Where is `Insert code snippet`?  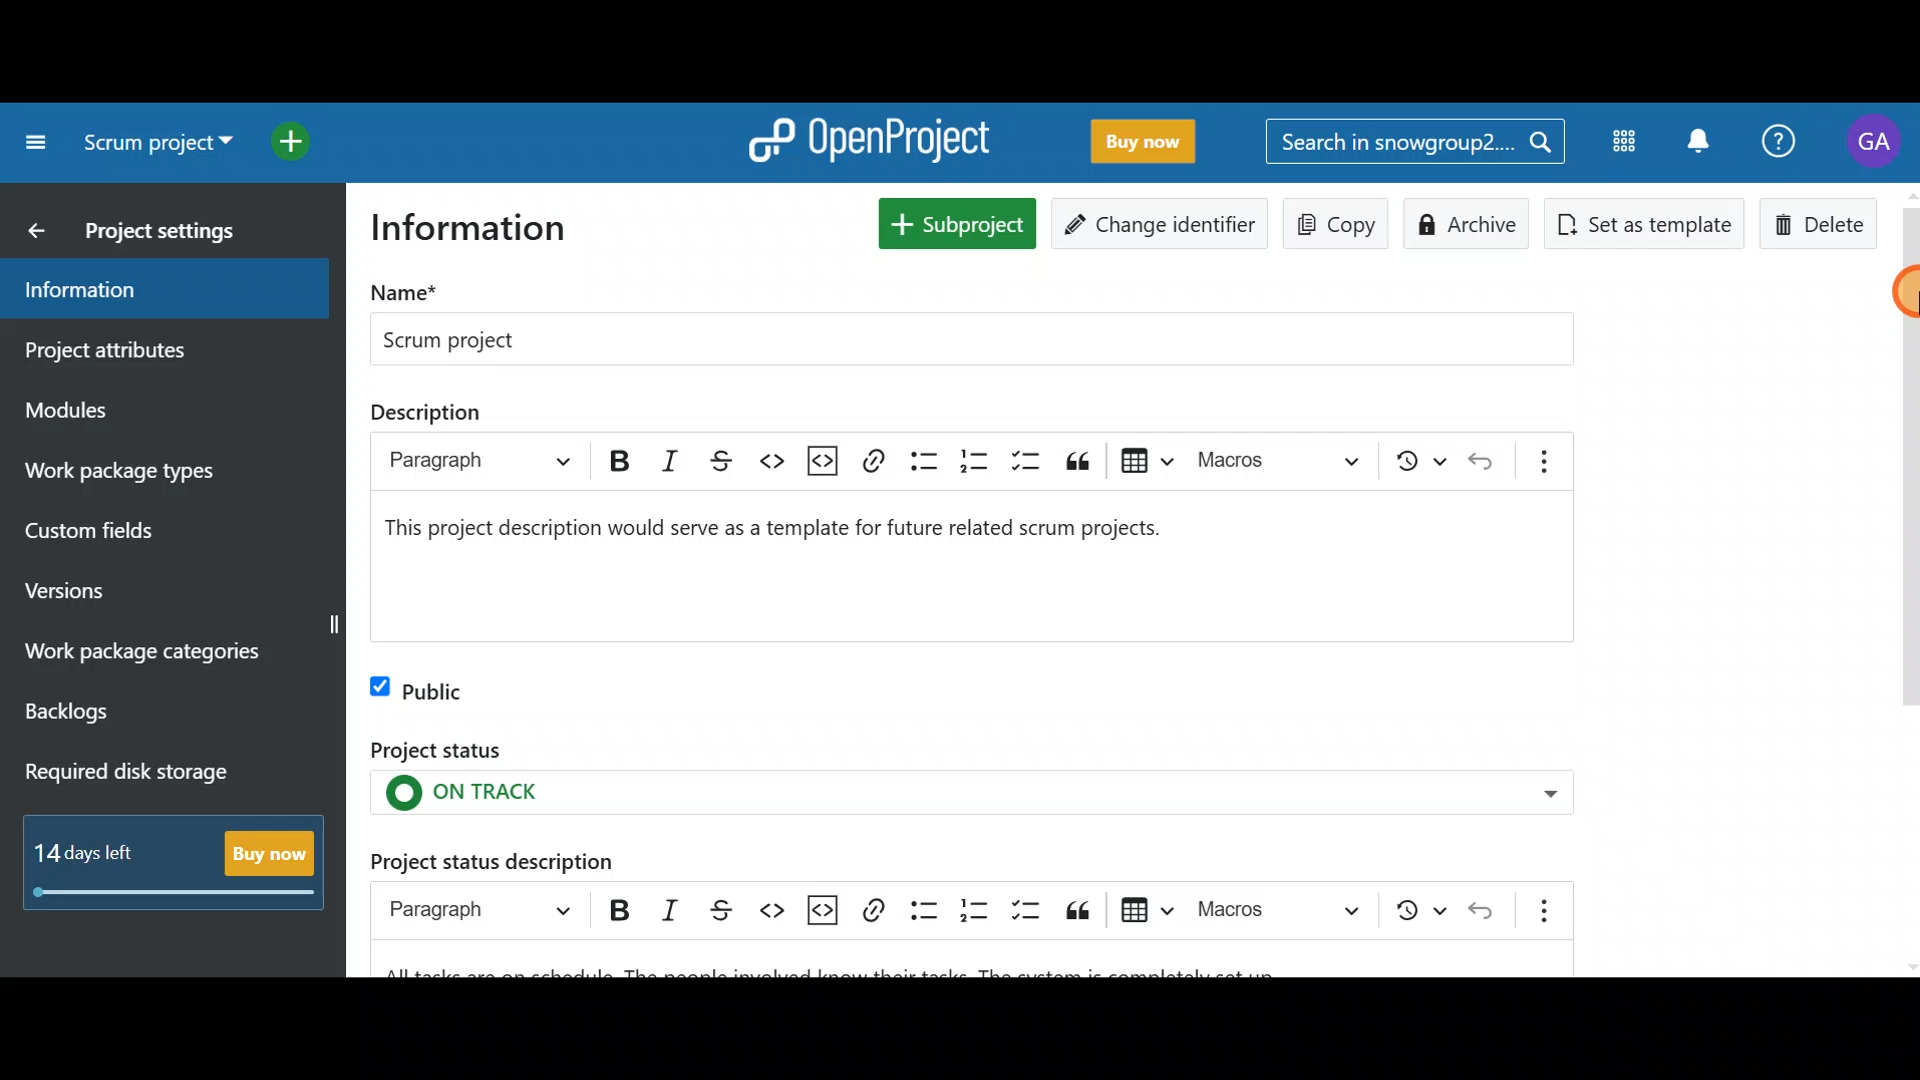
Insert code snippet is located at coordinates (821, 909).